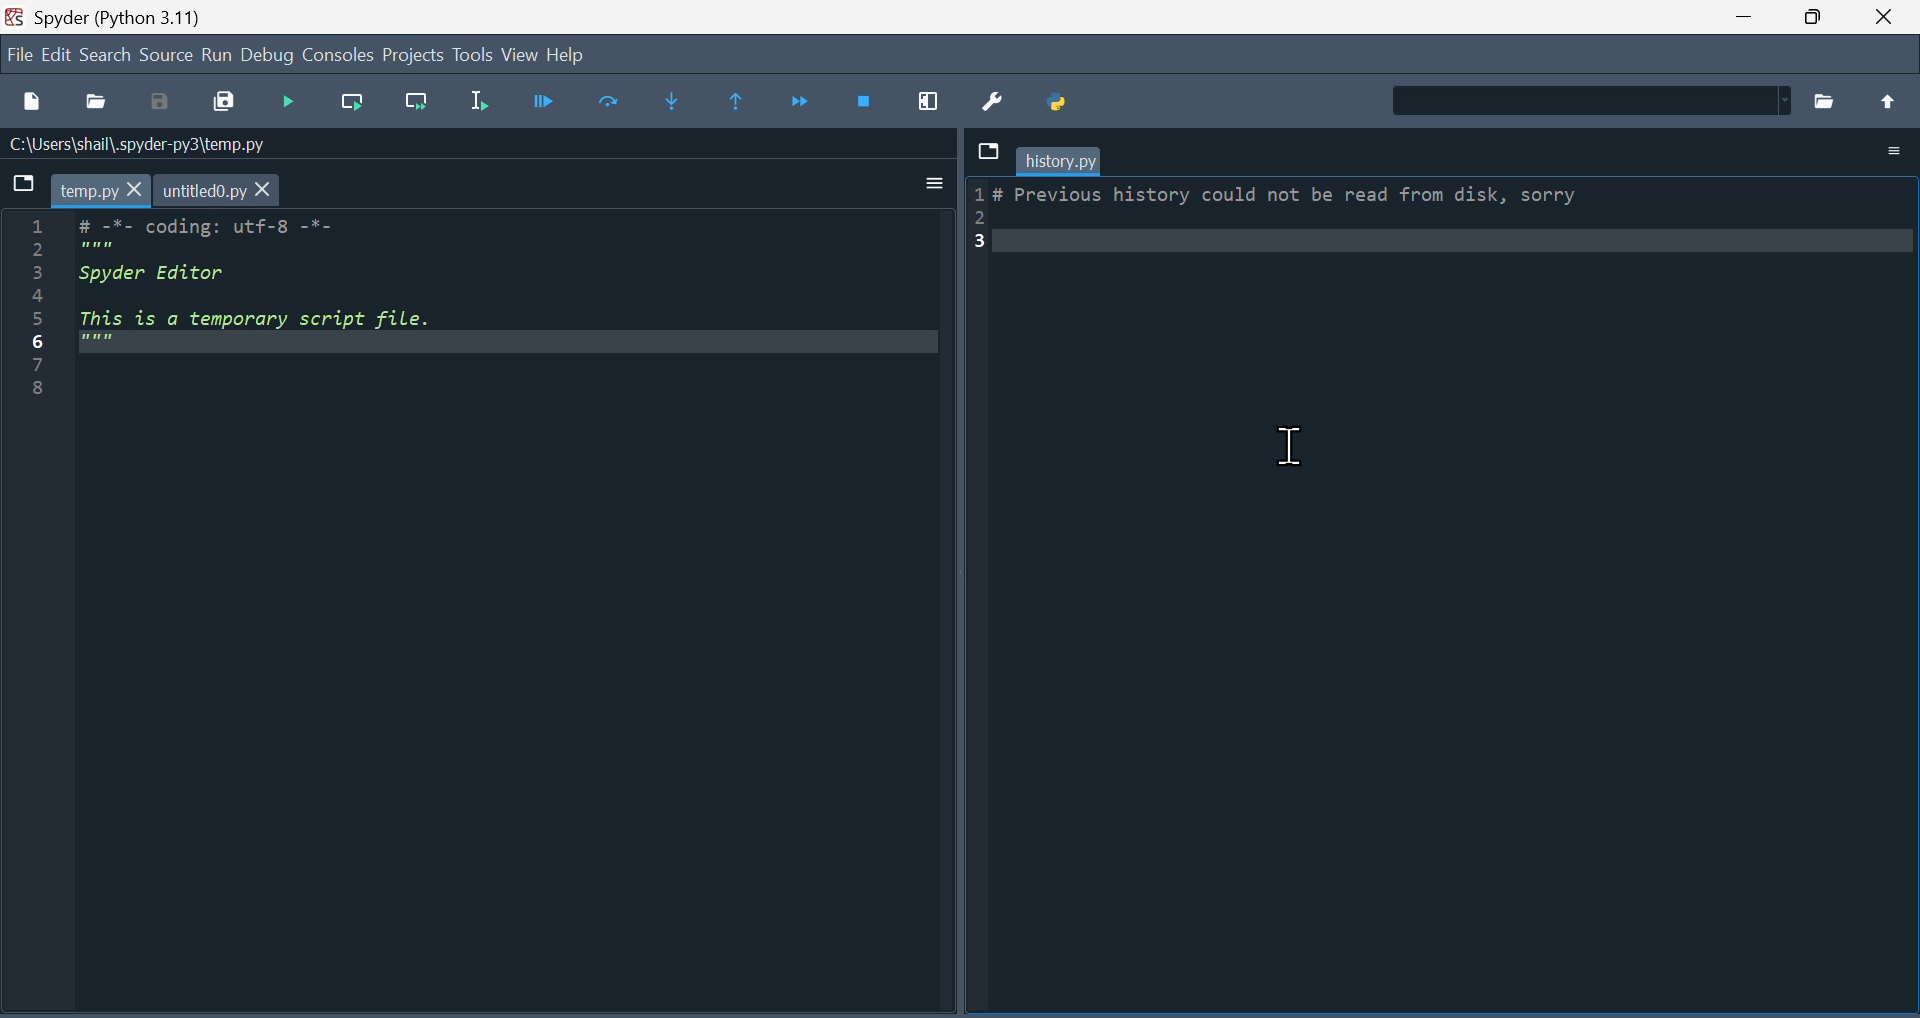 The height and width of the screenshot is (1018, 1920). I want to click on Help, so click(570, 55).